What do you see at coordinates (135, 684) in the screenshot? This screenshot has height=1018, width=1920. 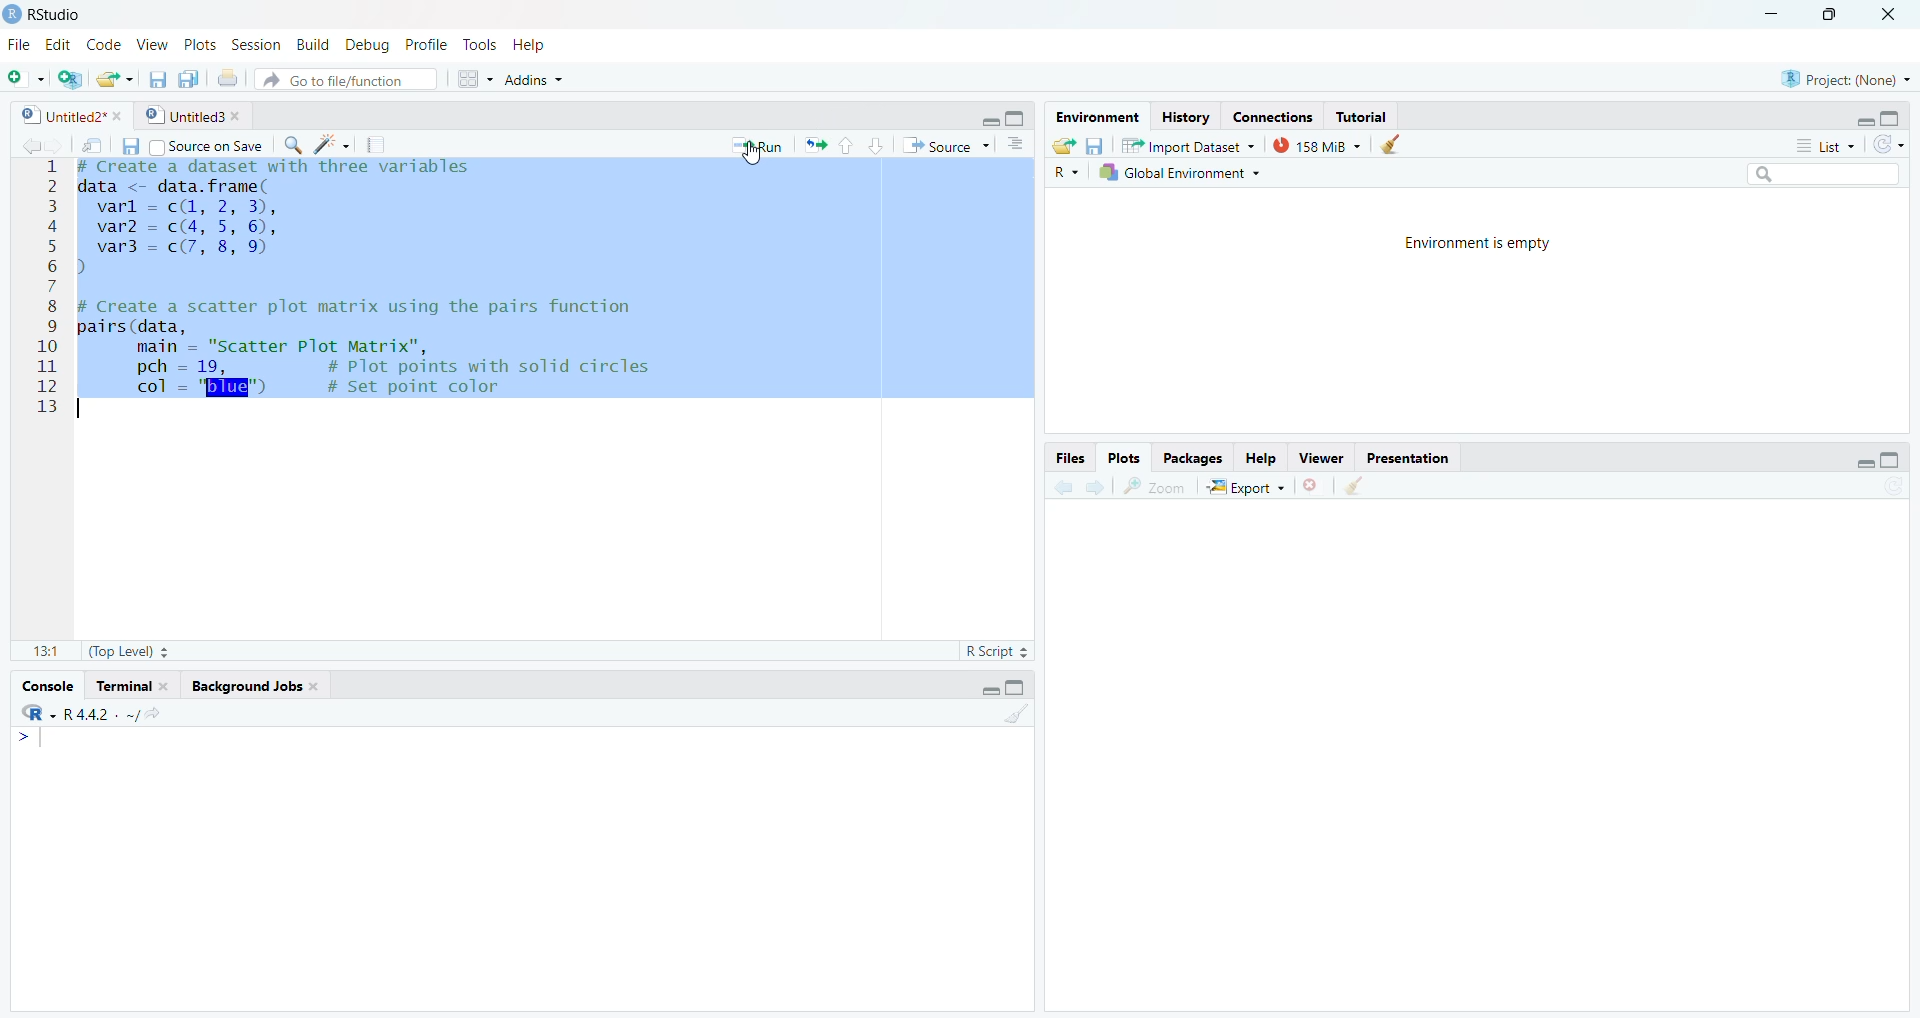 I see `Terminal` at bounding box center [135, 684].